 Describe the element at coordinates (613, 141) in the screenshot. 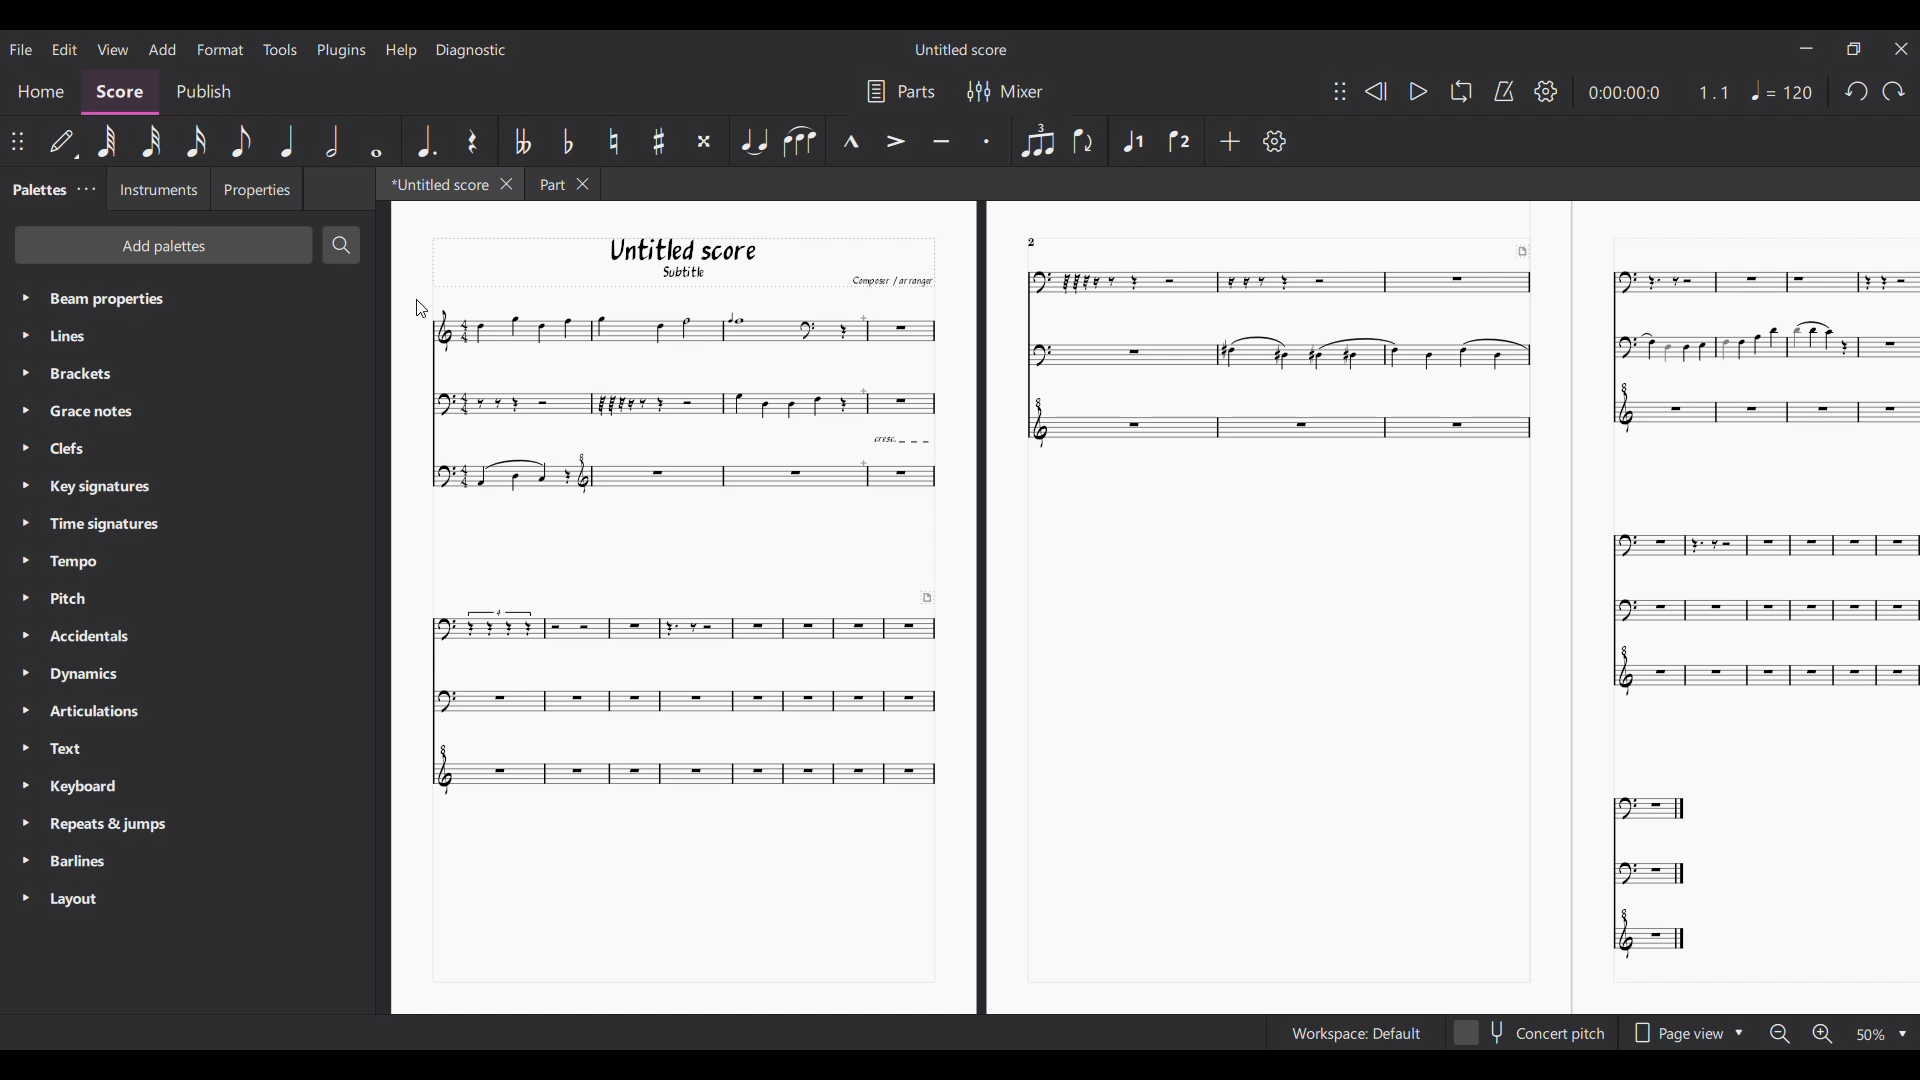

I see `Toggle natural` at that location.